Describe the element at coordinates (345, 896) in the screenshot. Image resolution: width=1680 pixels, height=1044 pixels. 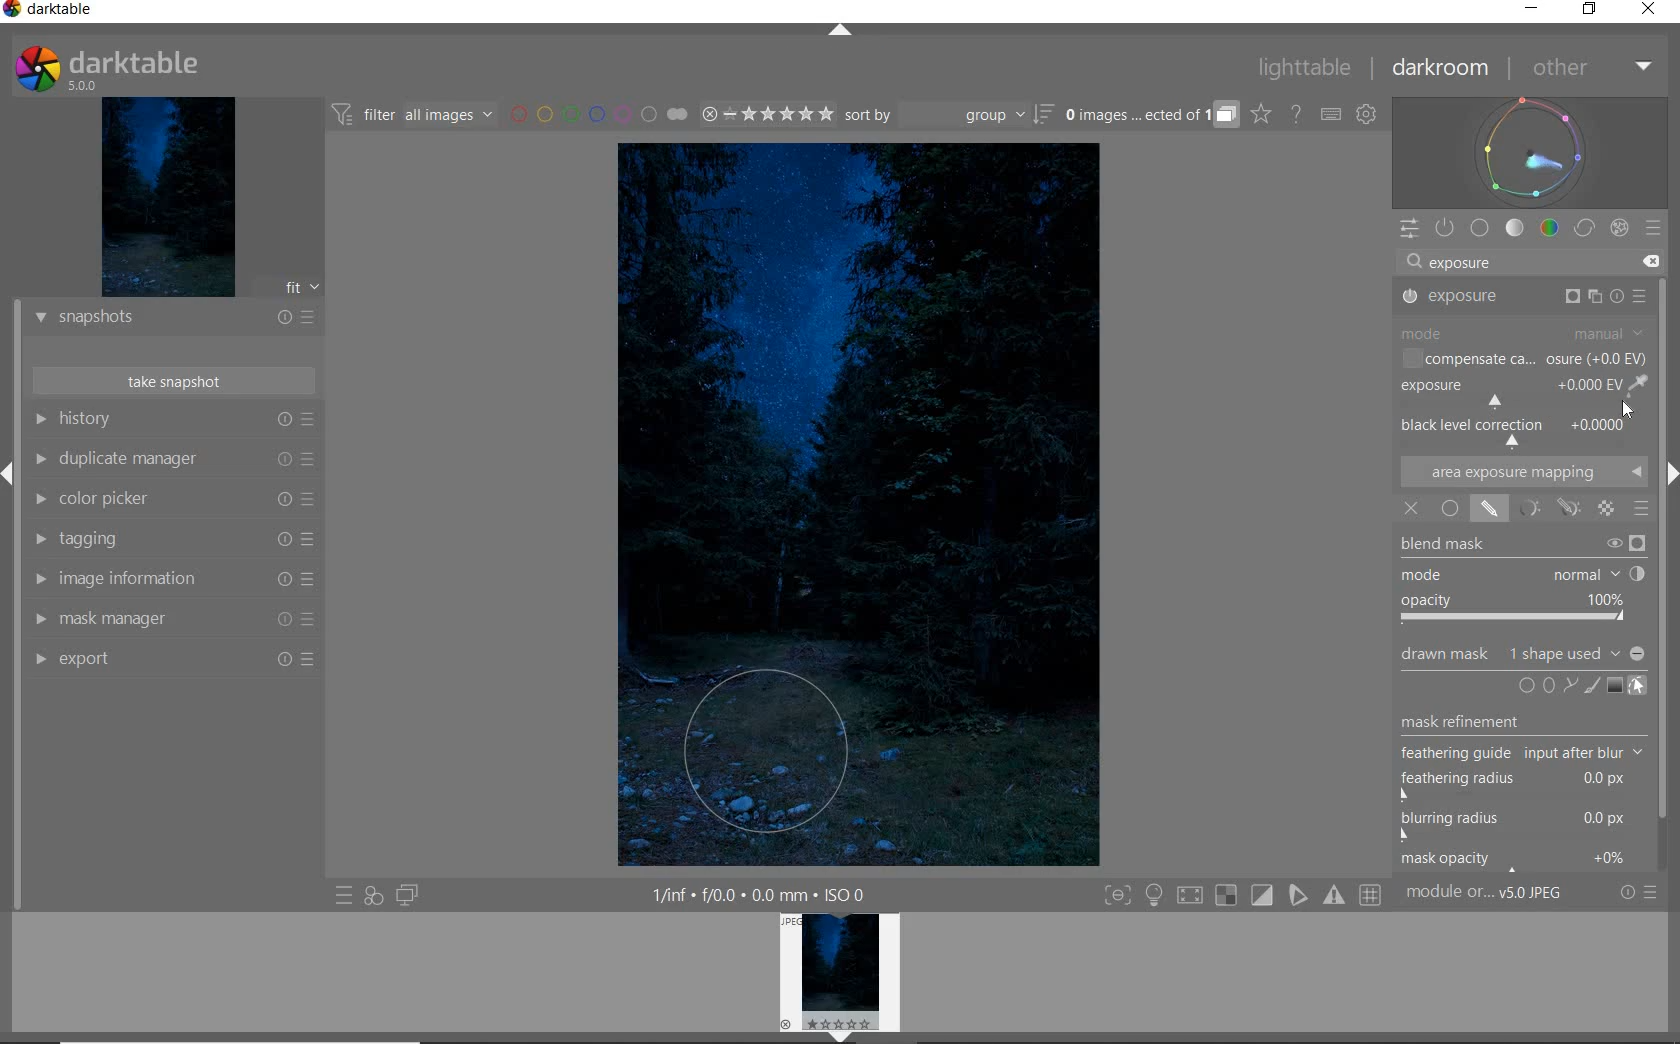
I see `QUICK ACCESS TO PRESET` at that location.